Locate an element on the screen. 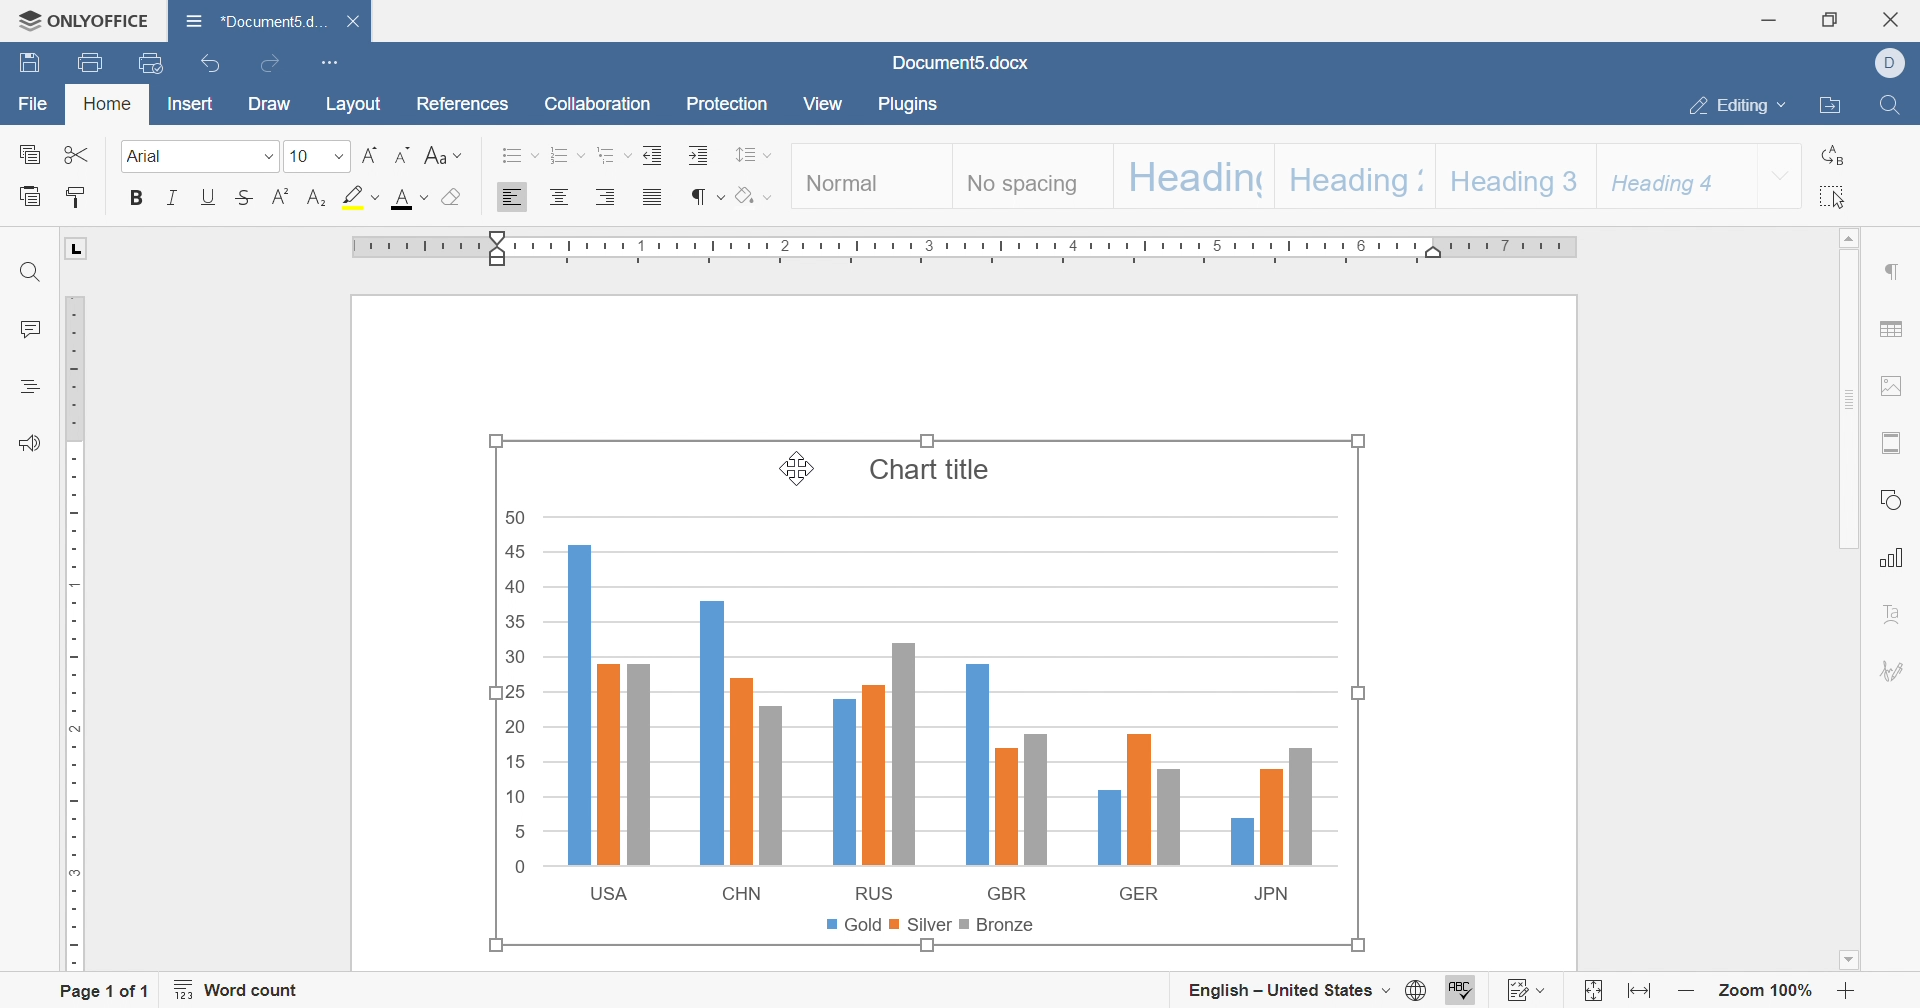 The width and height of the screenshot is (1920, 1008). Increase indent is located at coordinates (701, 156).